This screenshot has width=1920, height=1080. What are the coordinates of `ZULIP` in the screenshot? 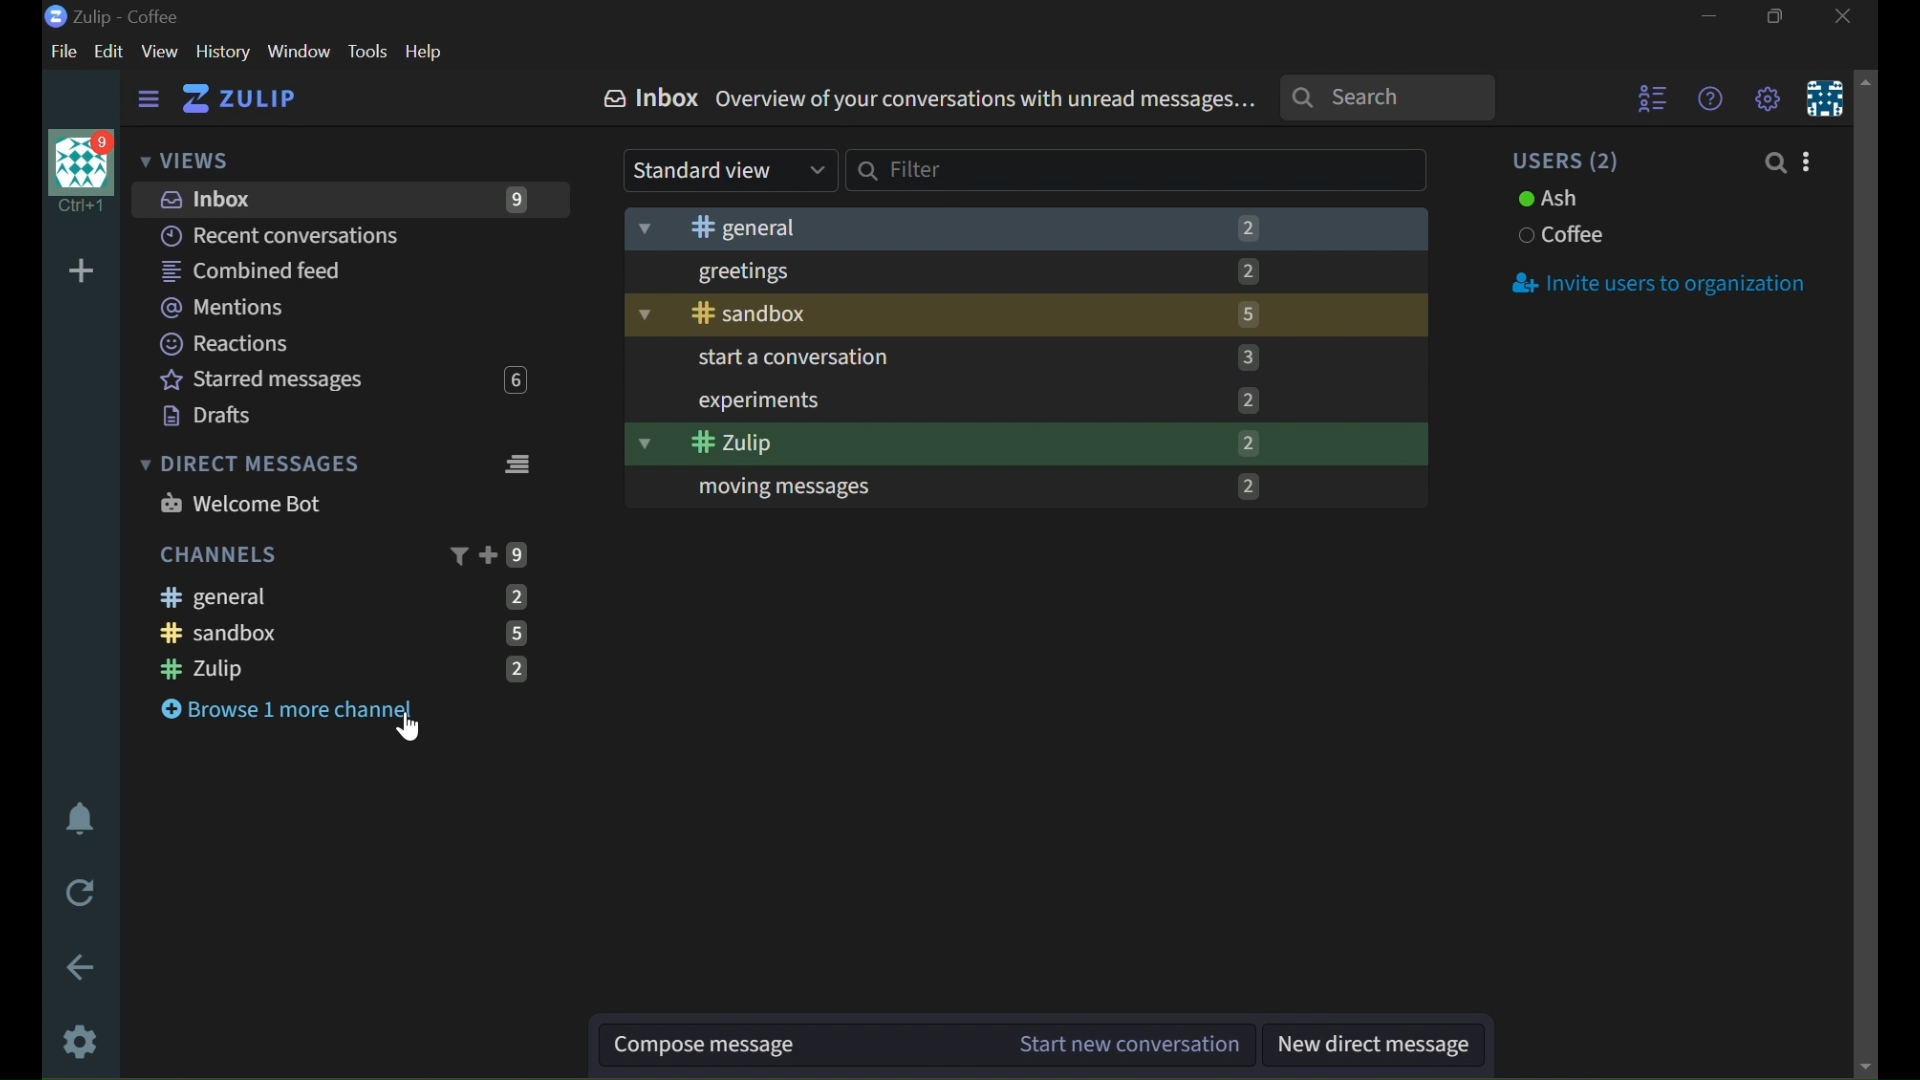 It's located at (342, 670).